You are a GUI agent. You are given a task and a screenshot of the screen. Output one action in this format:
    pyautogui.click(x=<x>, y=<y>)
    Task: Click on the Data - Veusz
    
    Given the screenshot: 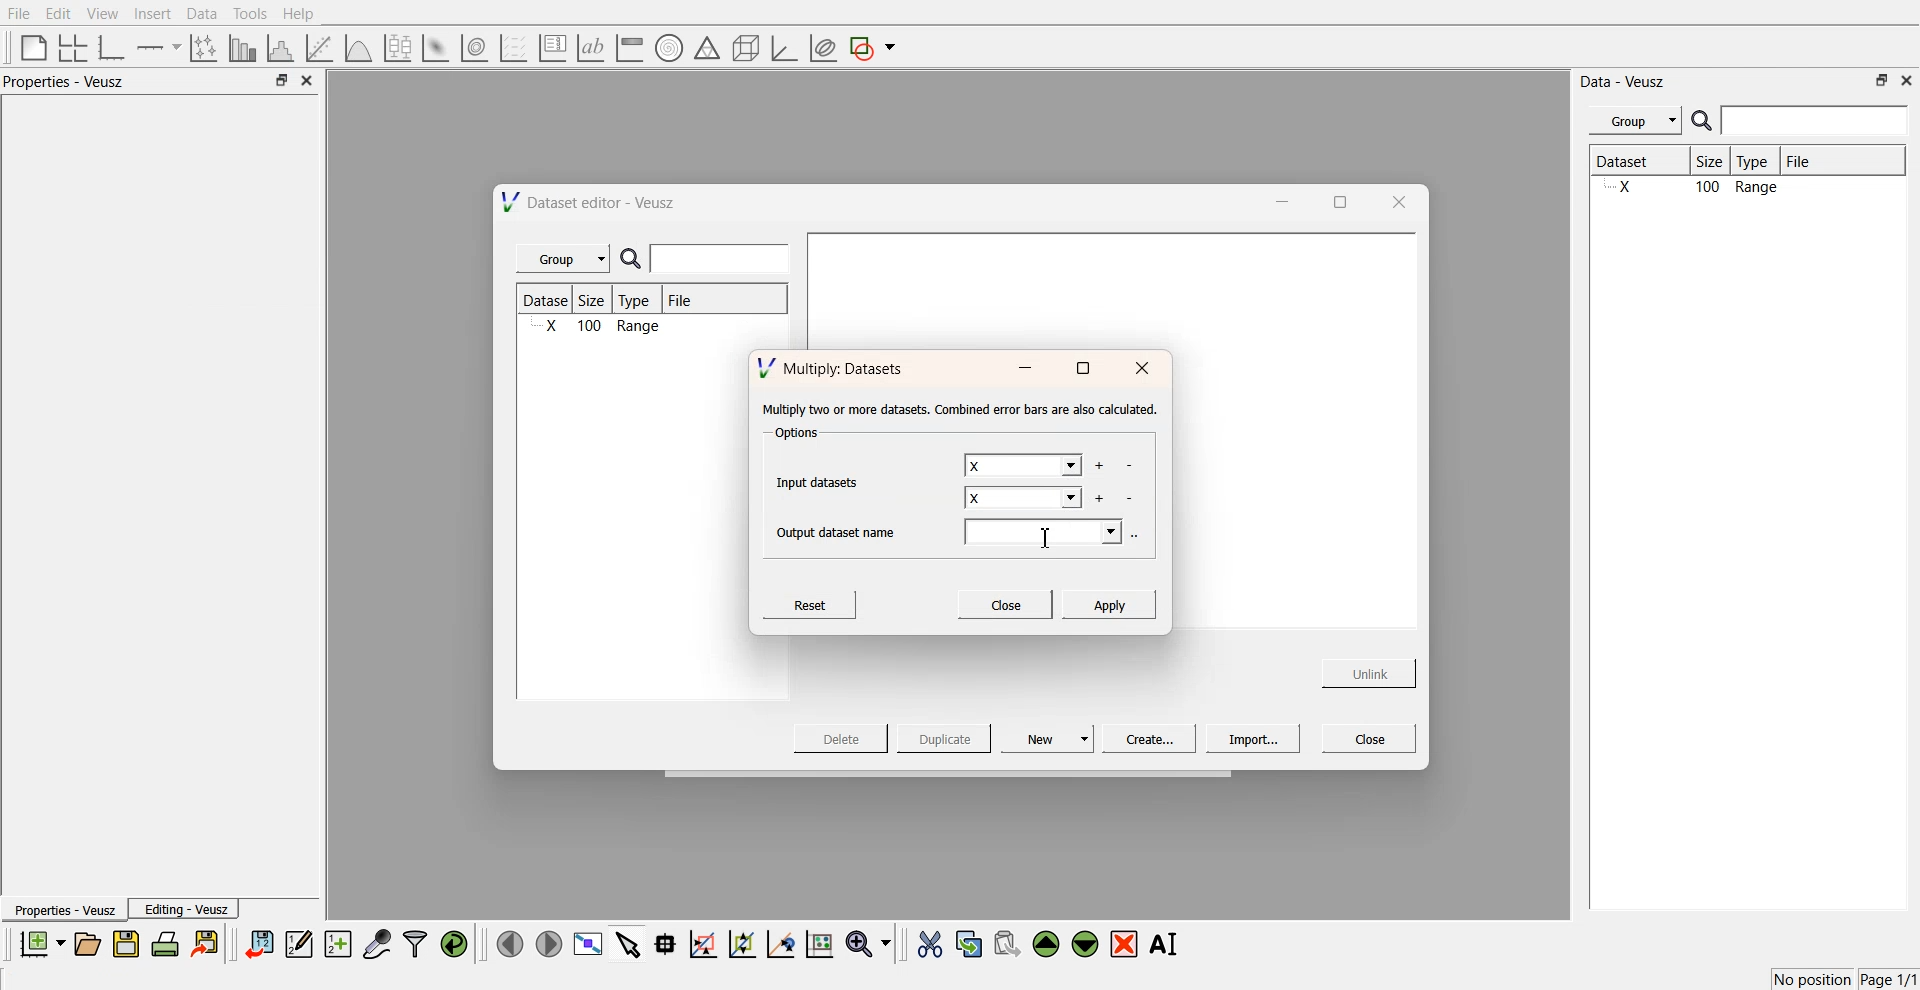 What is the action you would take?
    pyautogui.click(x=1624, y=82)
    